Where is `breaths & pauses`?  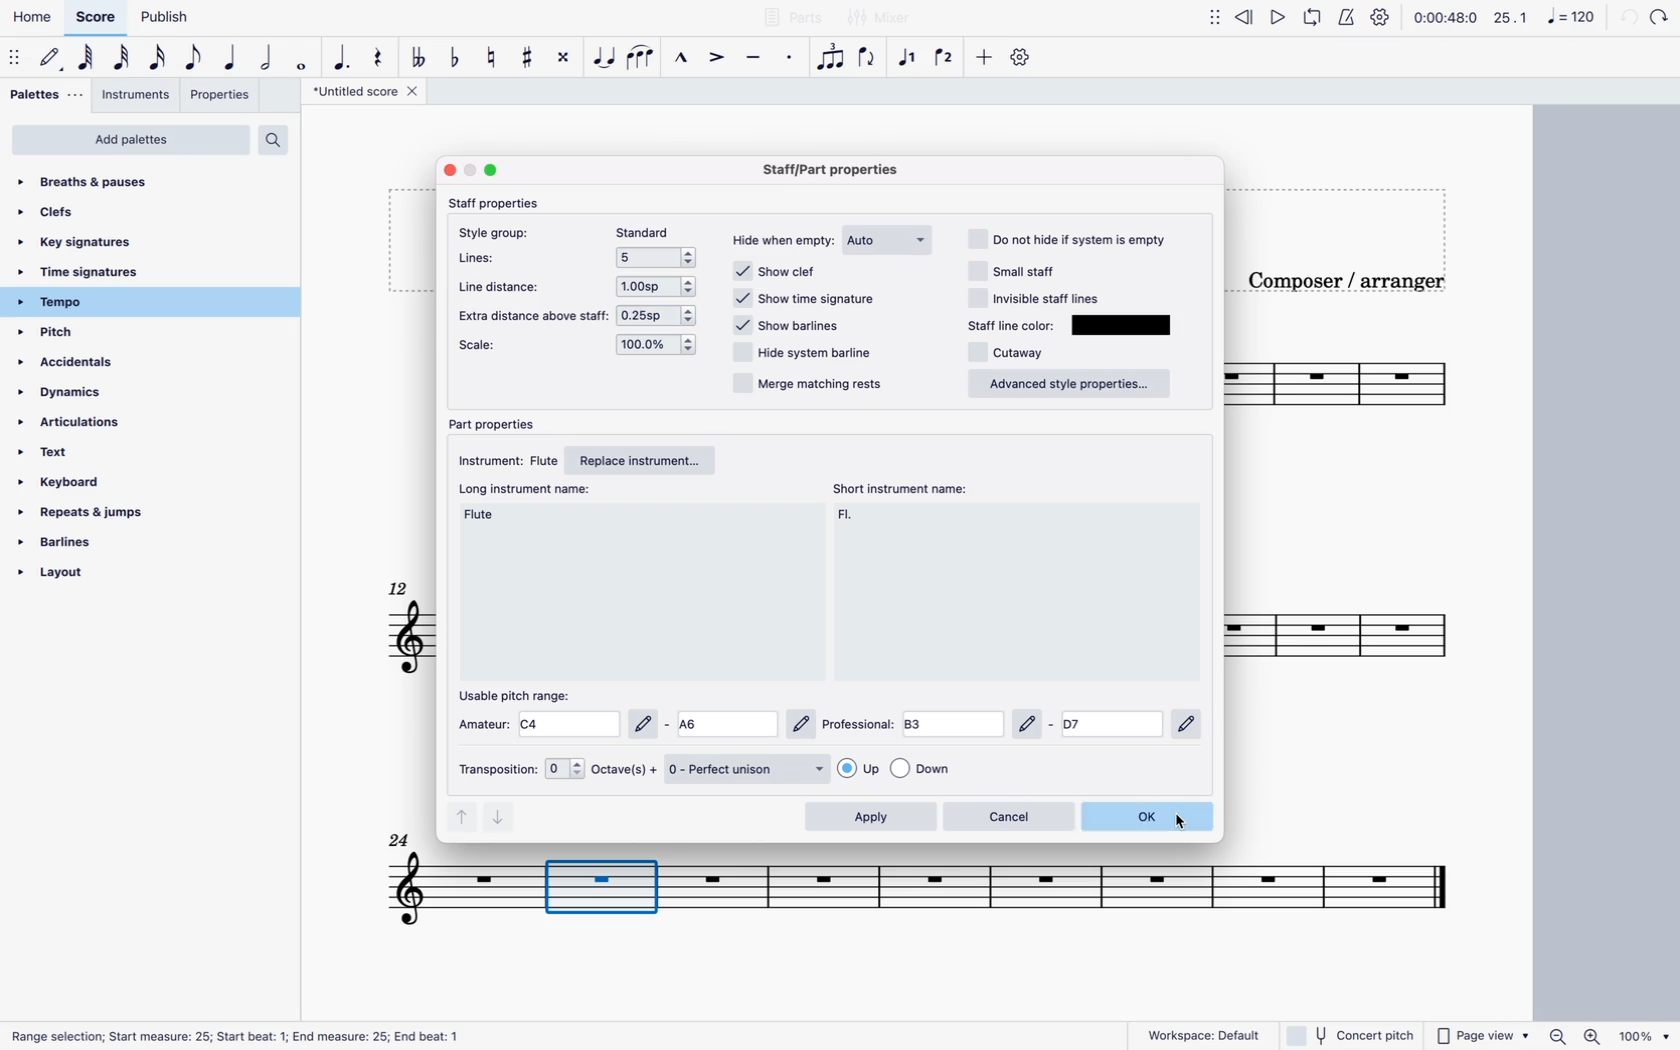 breaths & pauses is located at coordinates (97, 182).